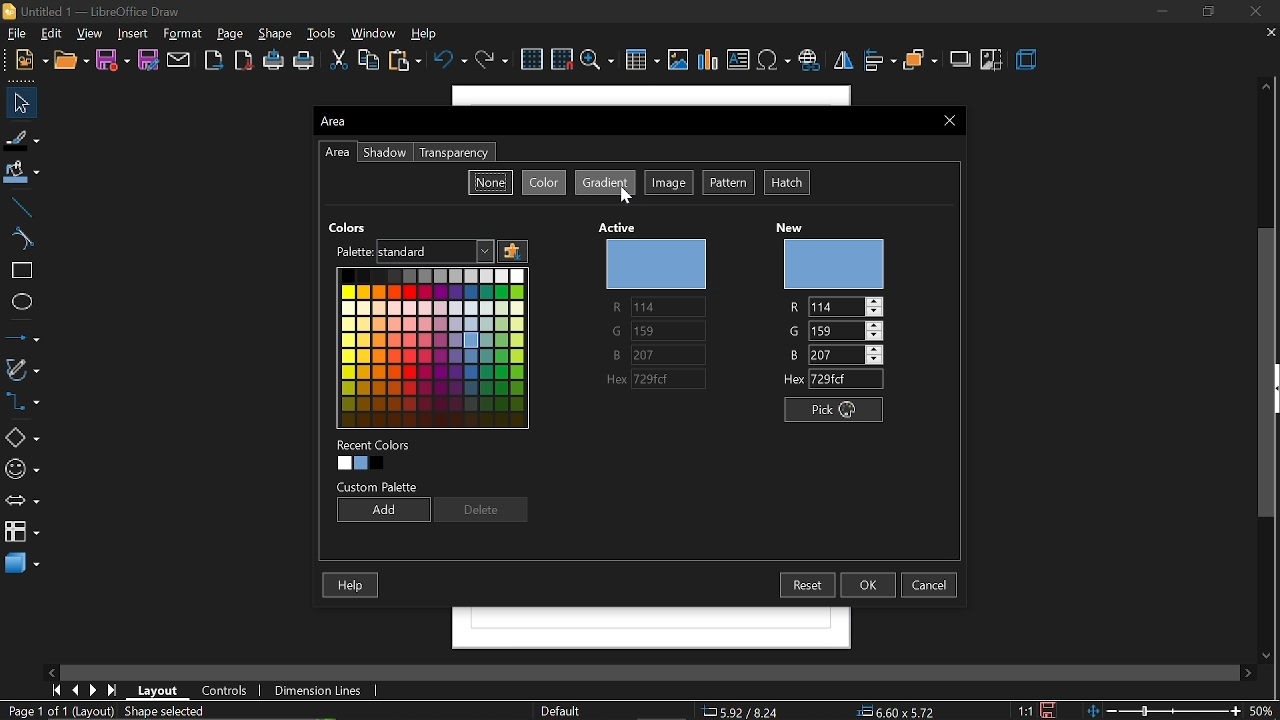  What do you see at coordinates (806, 584) in the screenshot?
I see `reset` at bounding box center [806, 584].